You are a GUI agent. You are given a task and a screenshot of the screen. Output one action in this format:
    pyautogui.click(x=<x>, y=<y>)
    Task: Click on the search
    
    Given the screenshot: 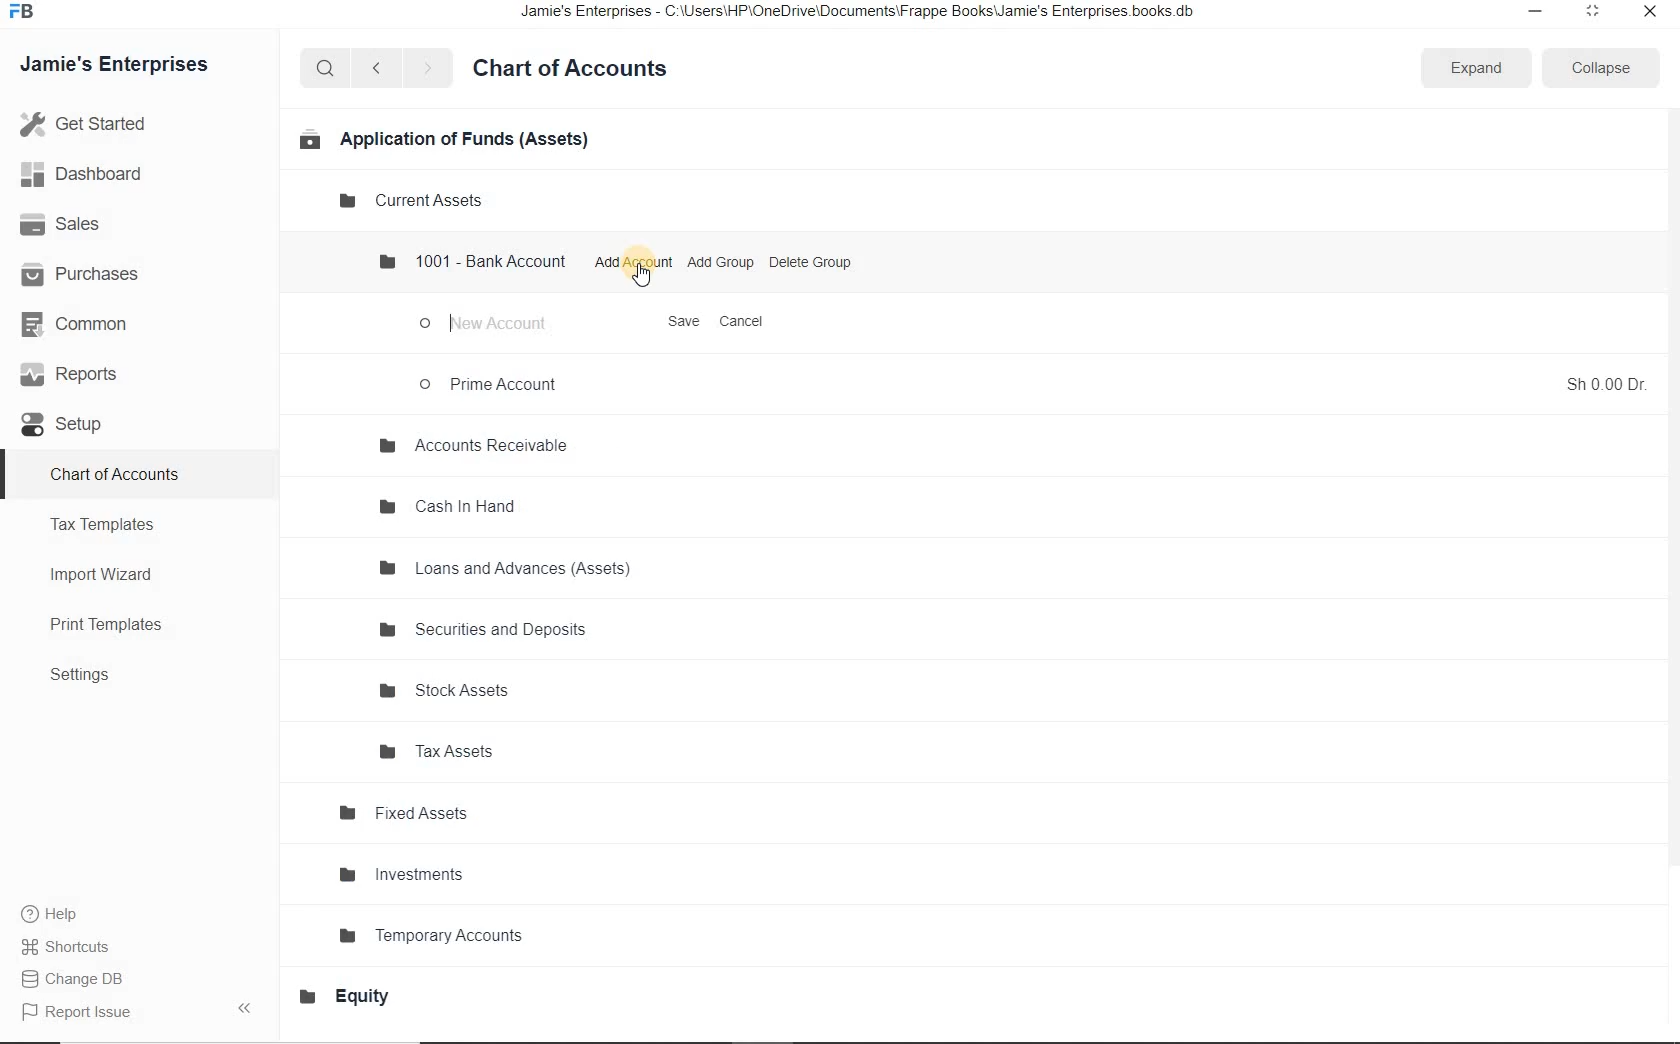 What is the action you would take?
    pyautogui.click(x=325, y=68)
    